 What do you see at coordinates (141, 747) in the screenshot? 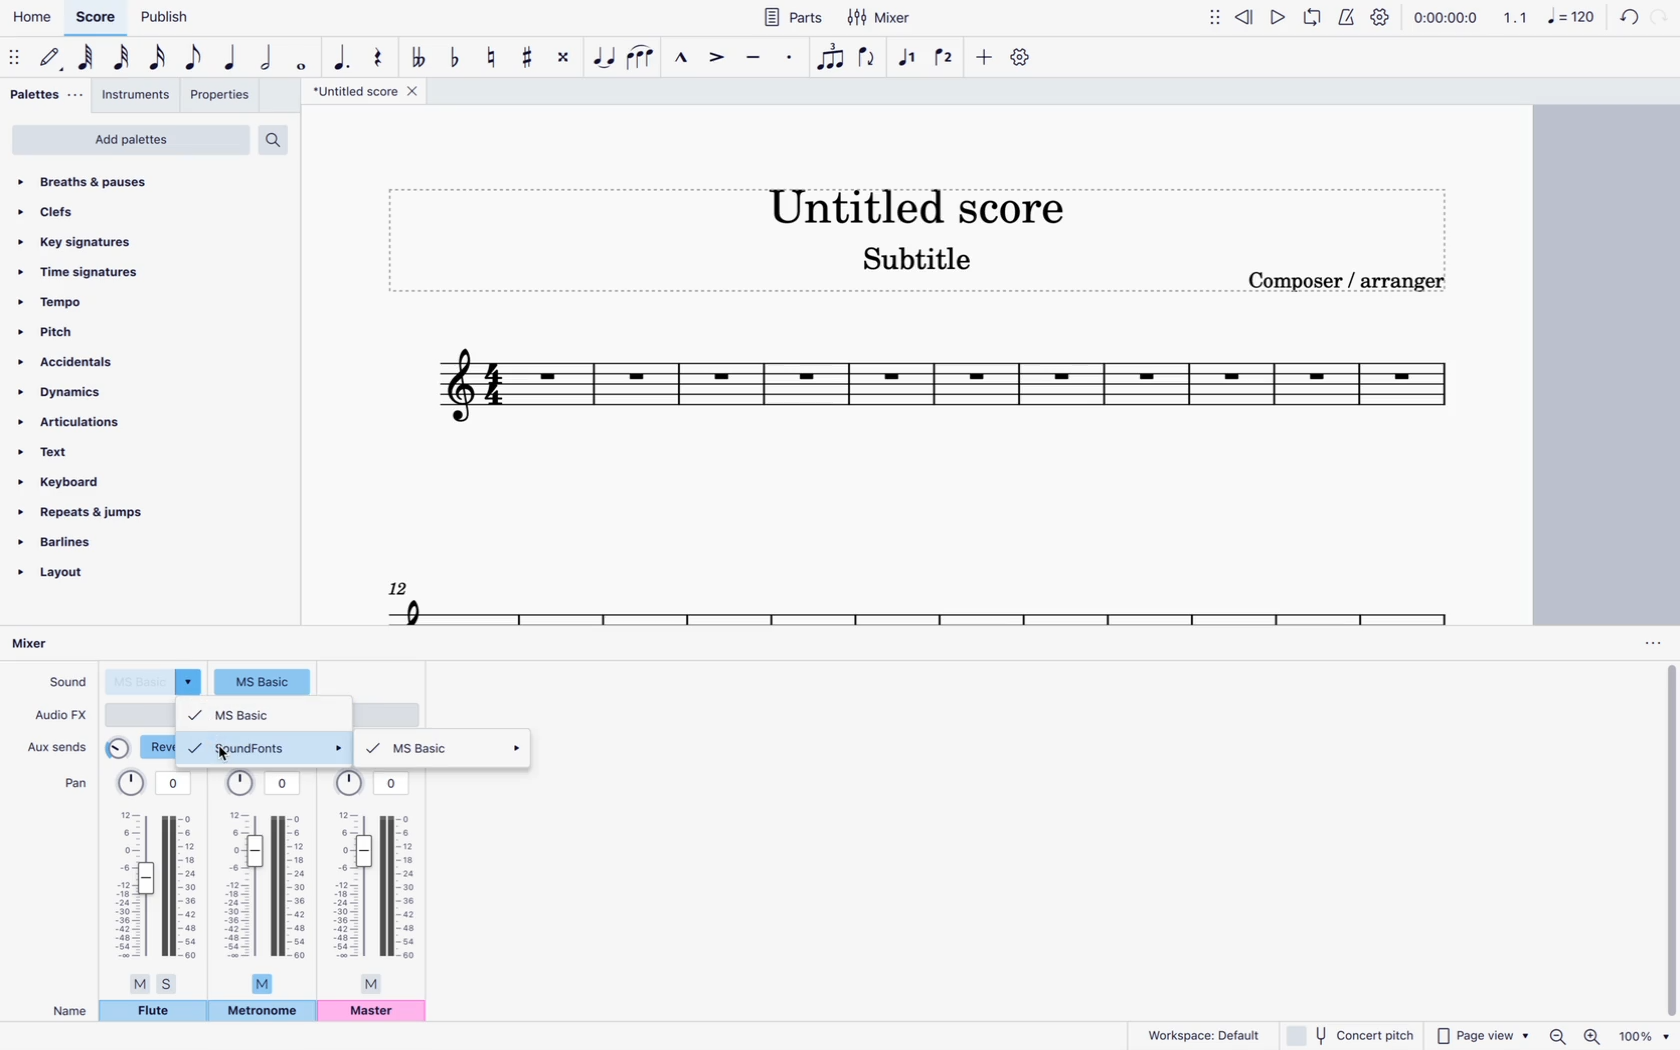
I see `reverb` at bounding box center [141, 747].